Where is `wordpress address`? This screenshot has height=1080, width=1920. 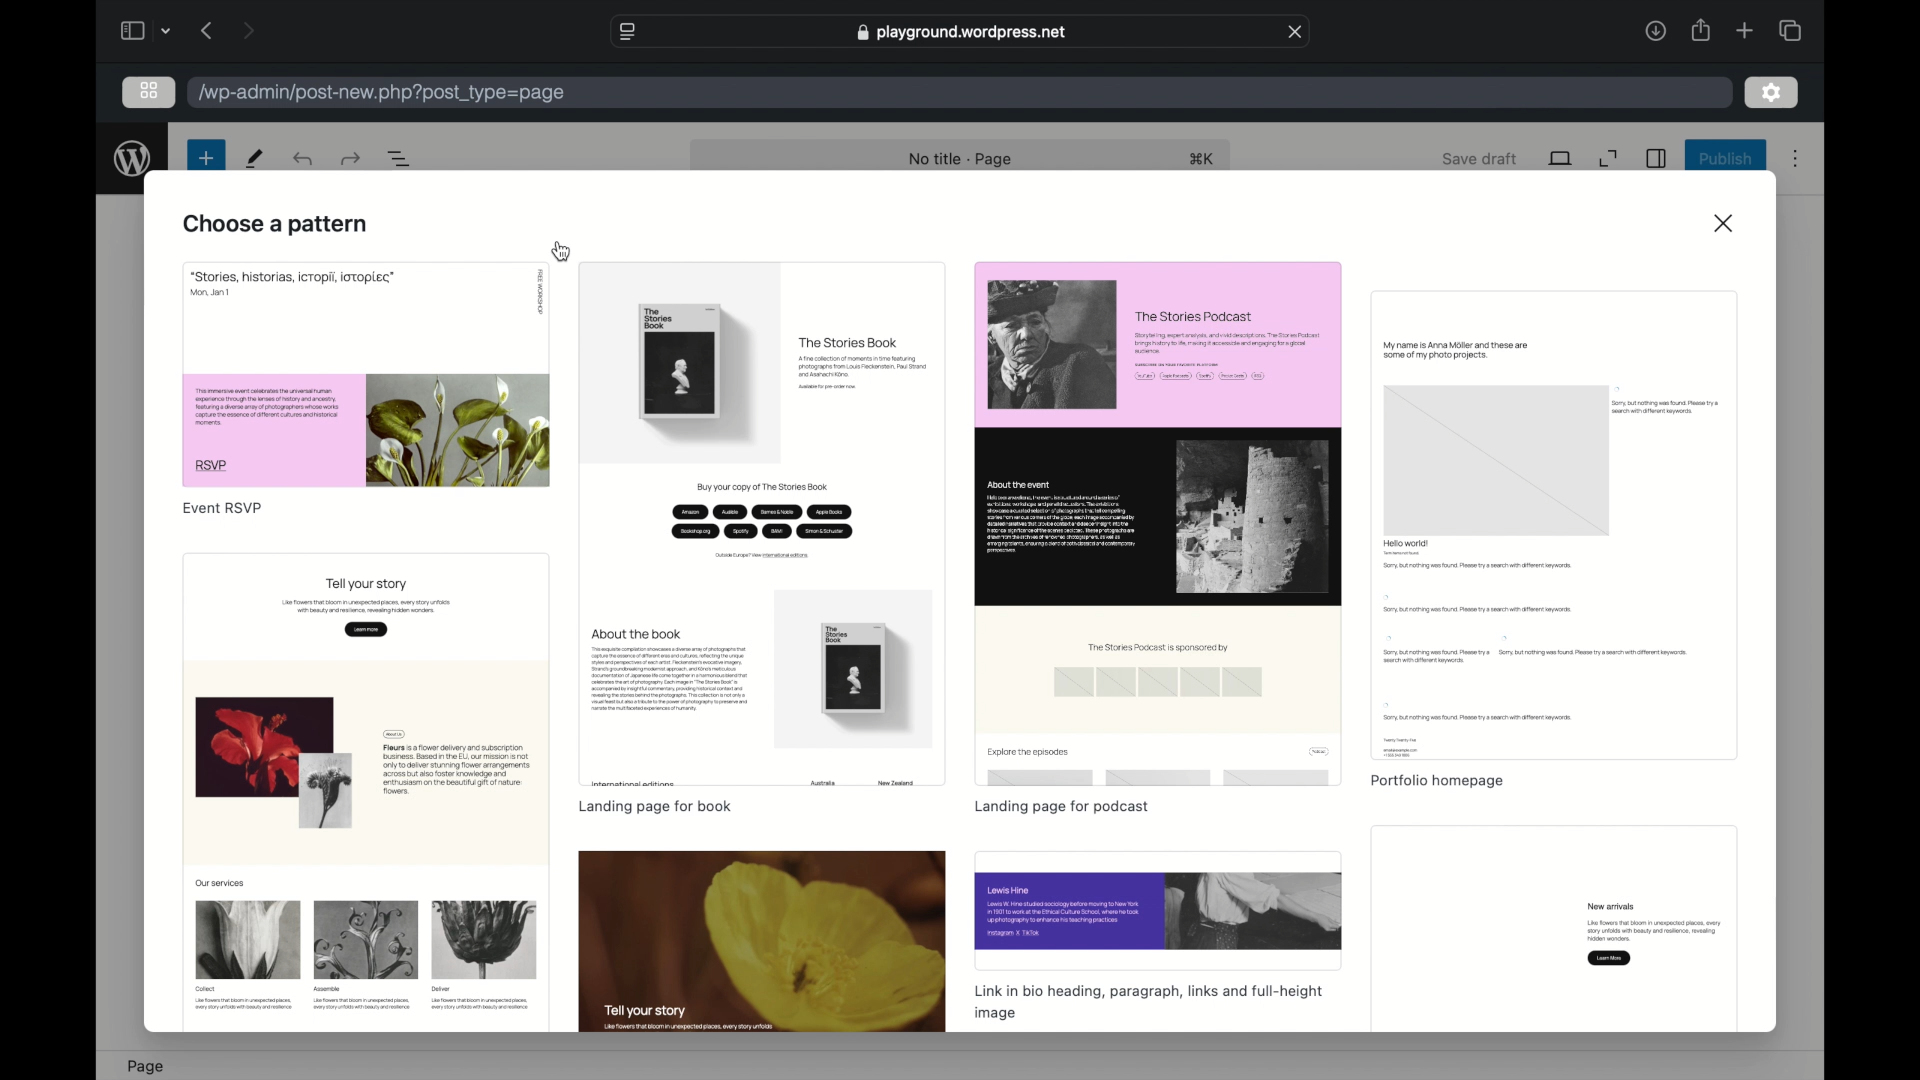 wordpress address is located at coordinates (382, 93).